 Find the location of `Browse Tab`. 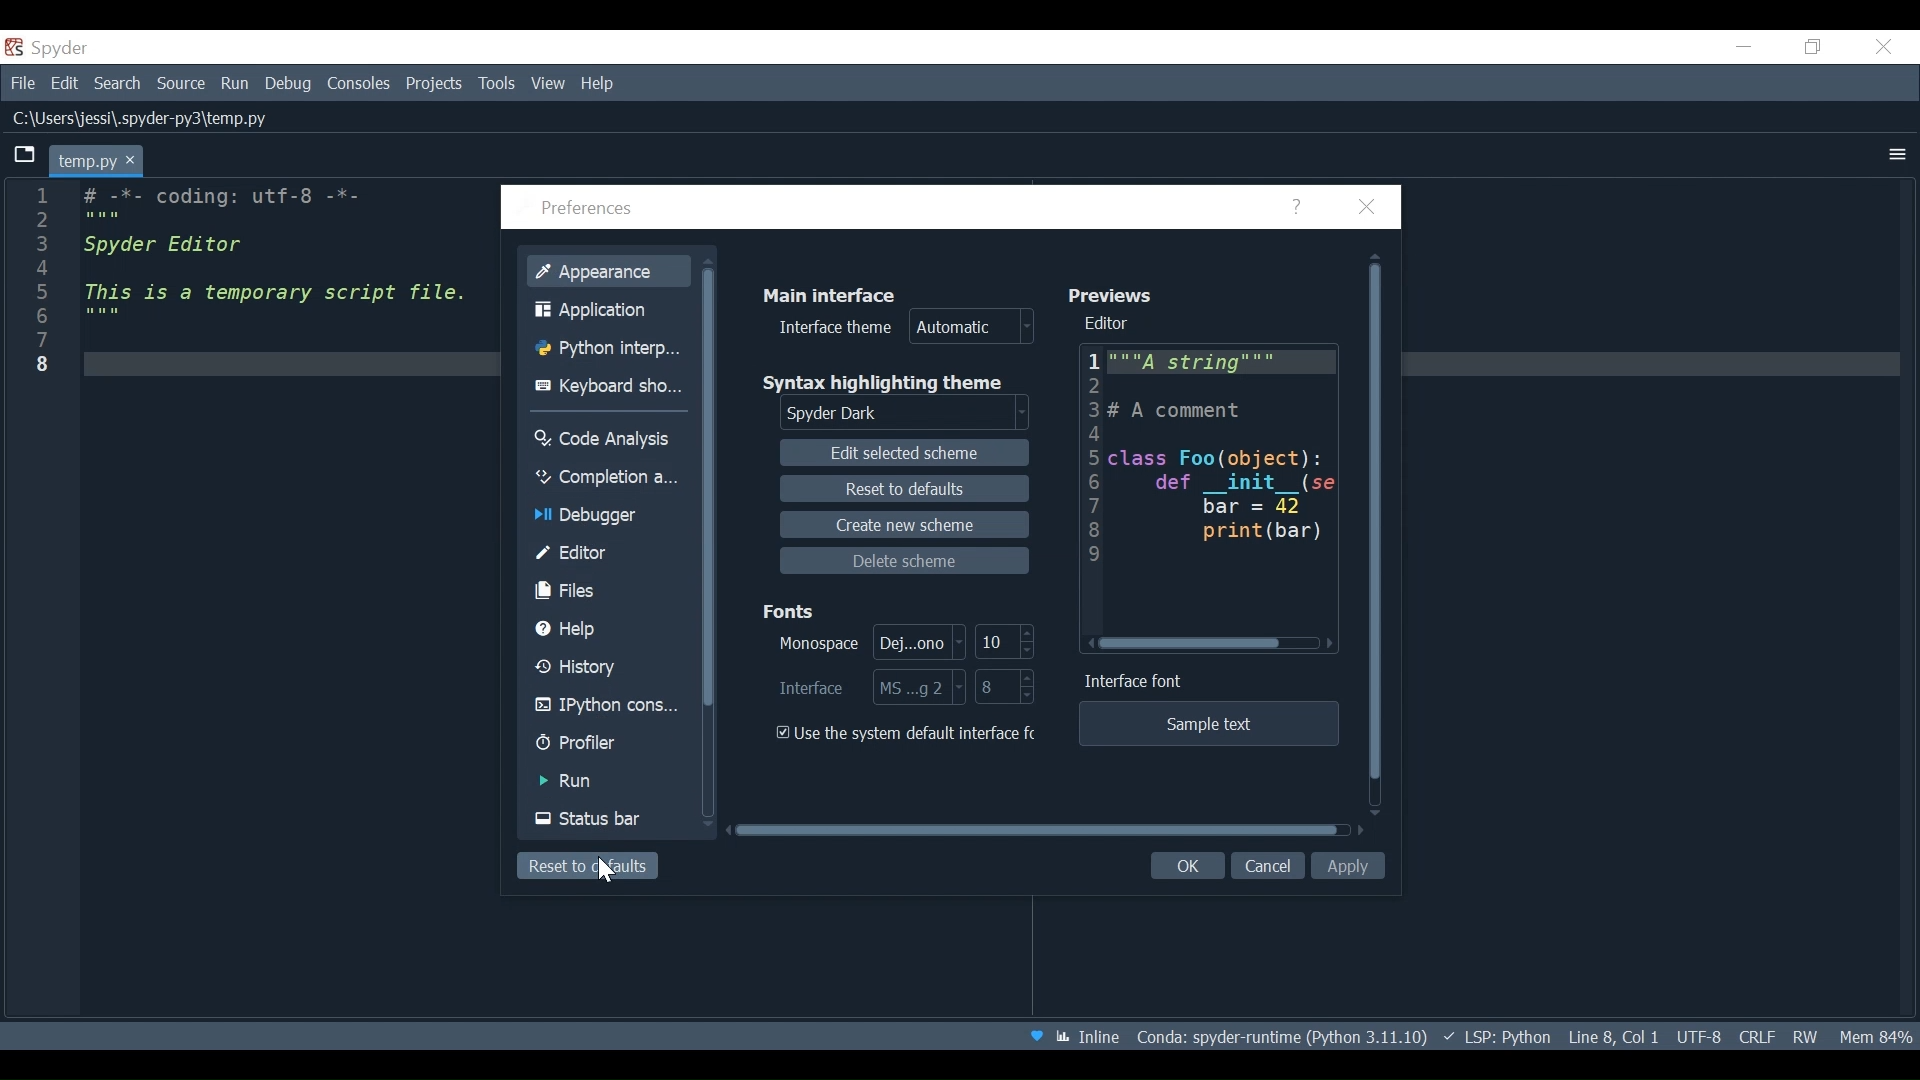

Browse Tab is located at coordinates (25, 155).